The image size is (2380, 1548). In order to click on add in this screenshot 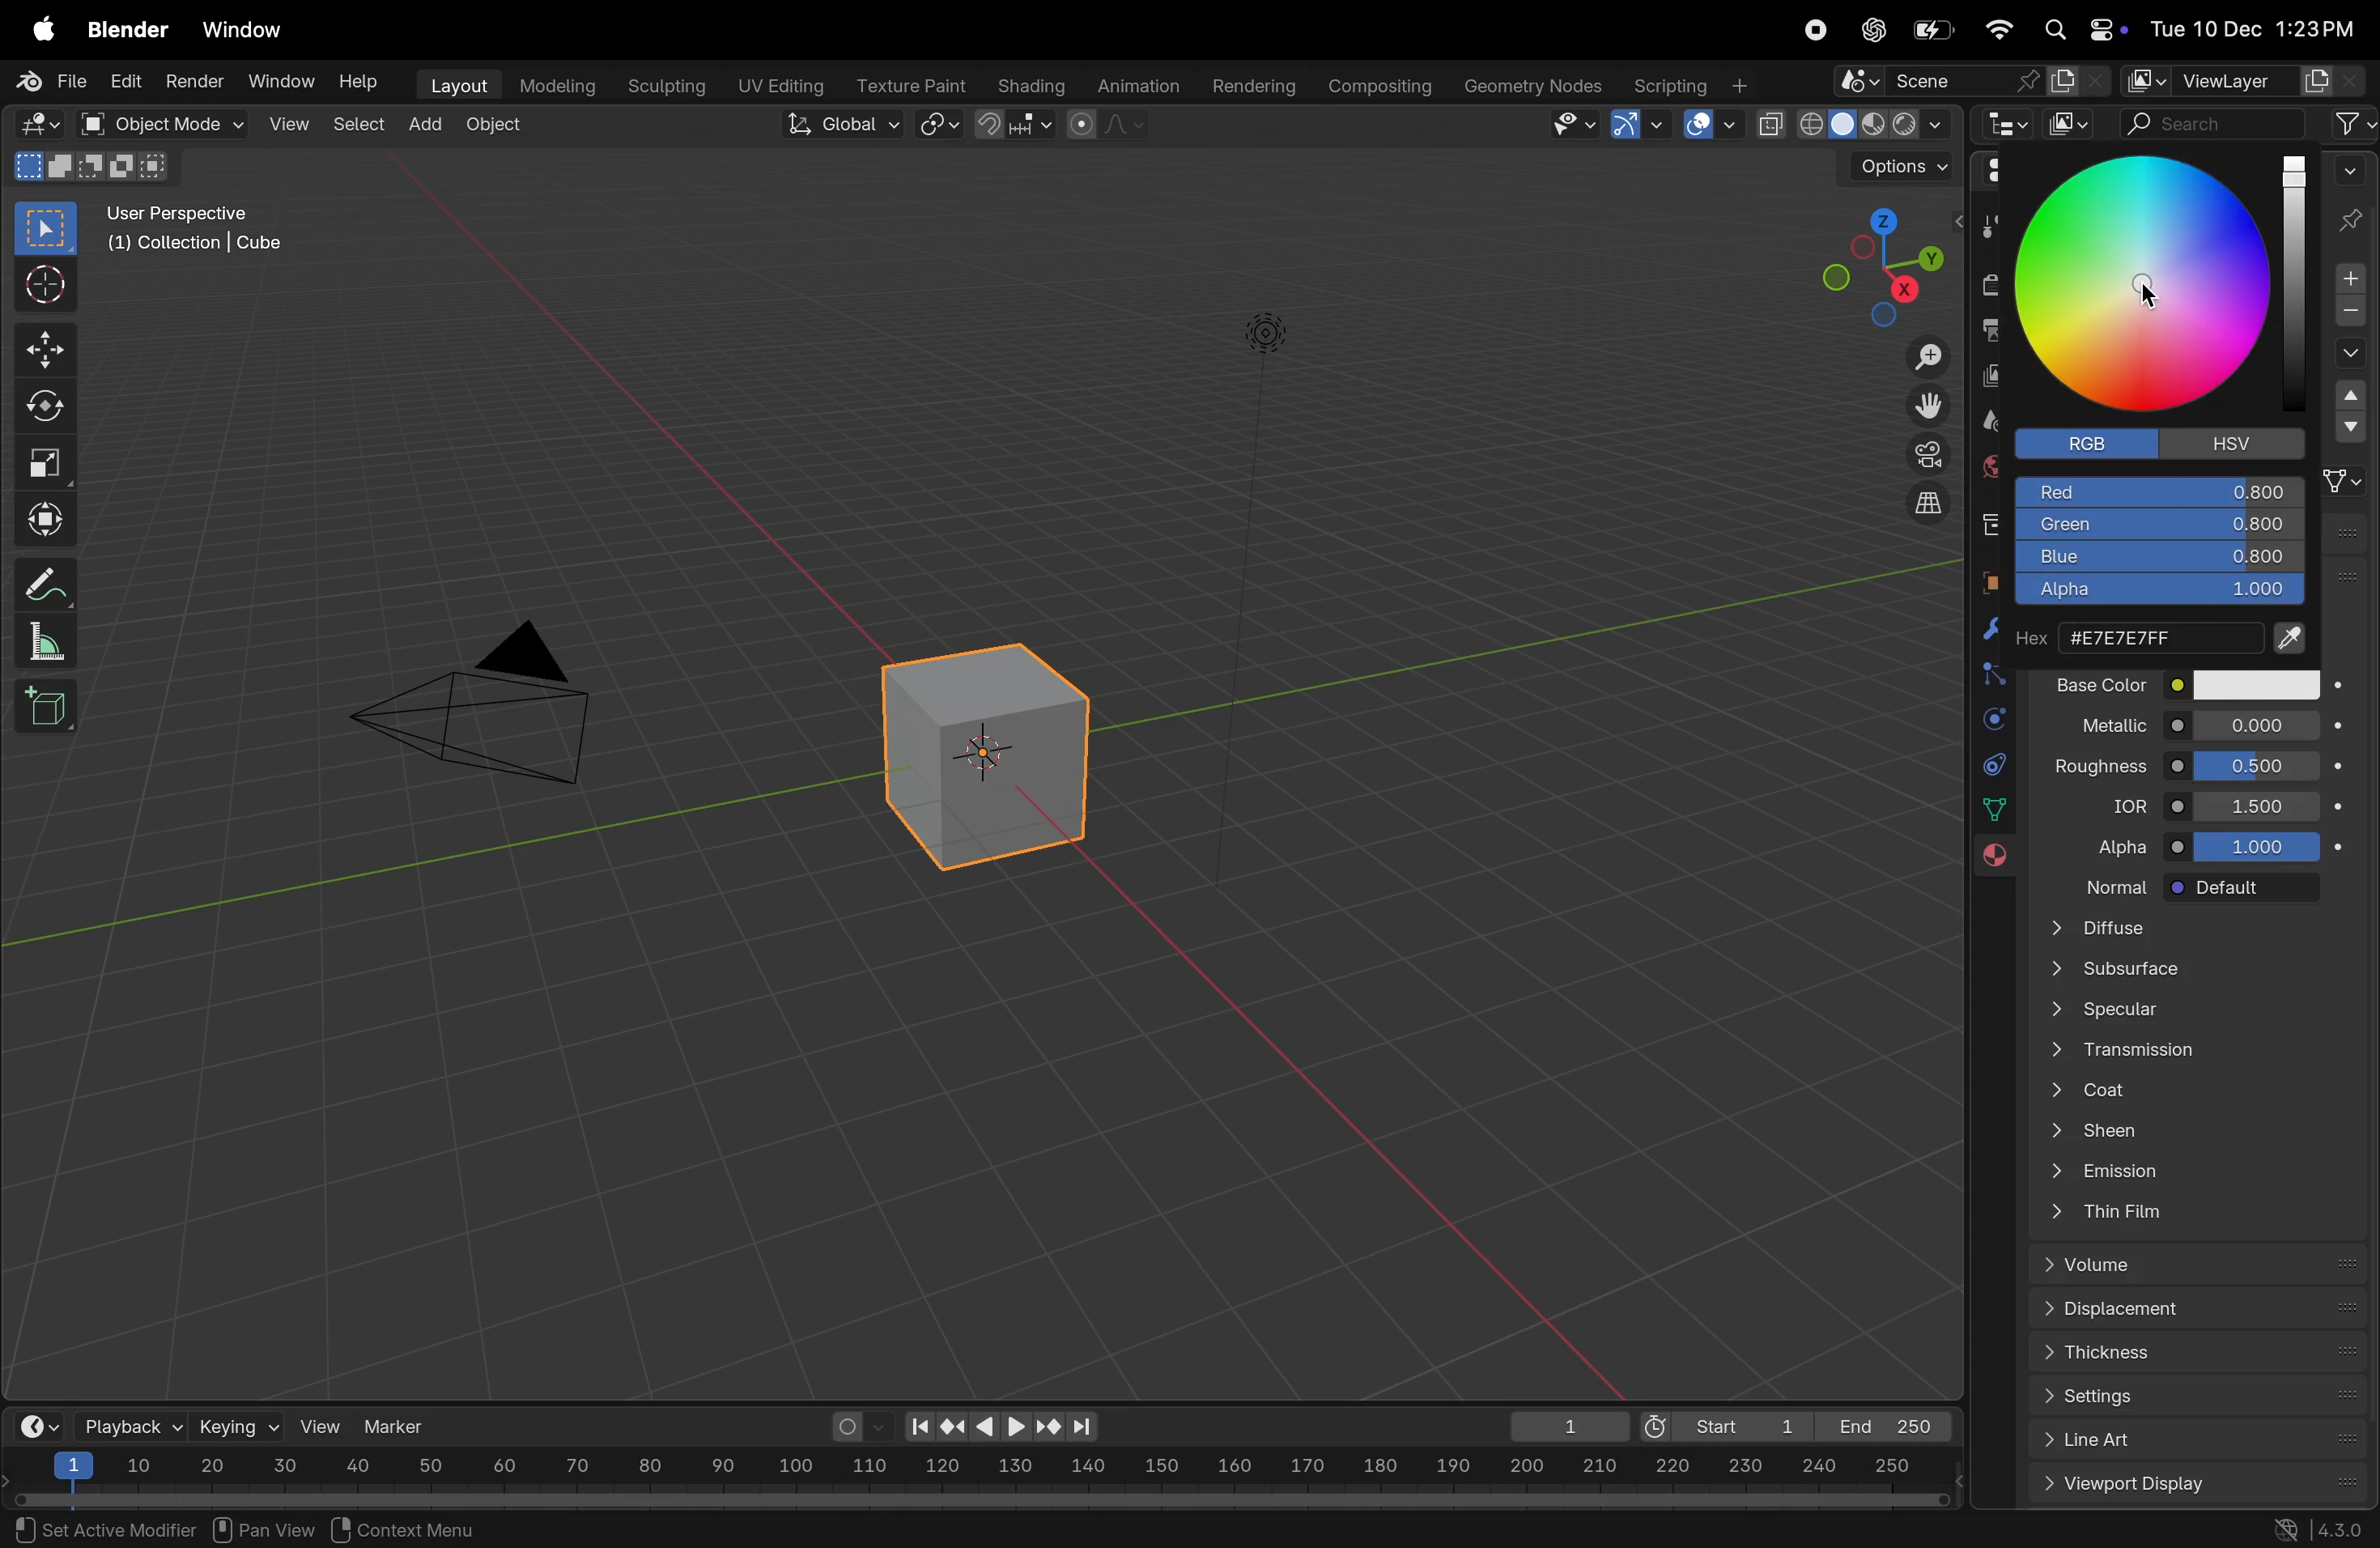, I will do `click(427, 119)`.